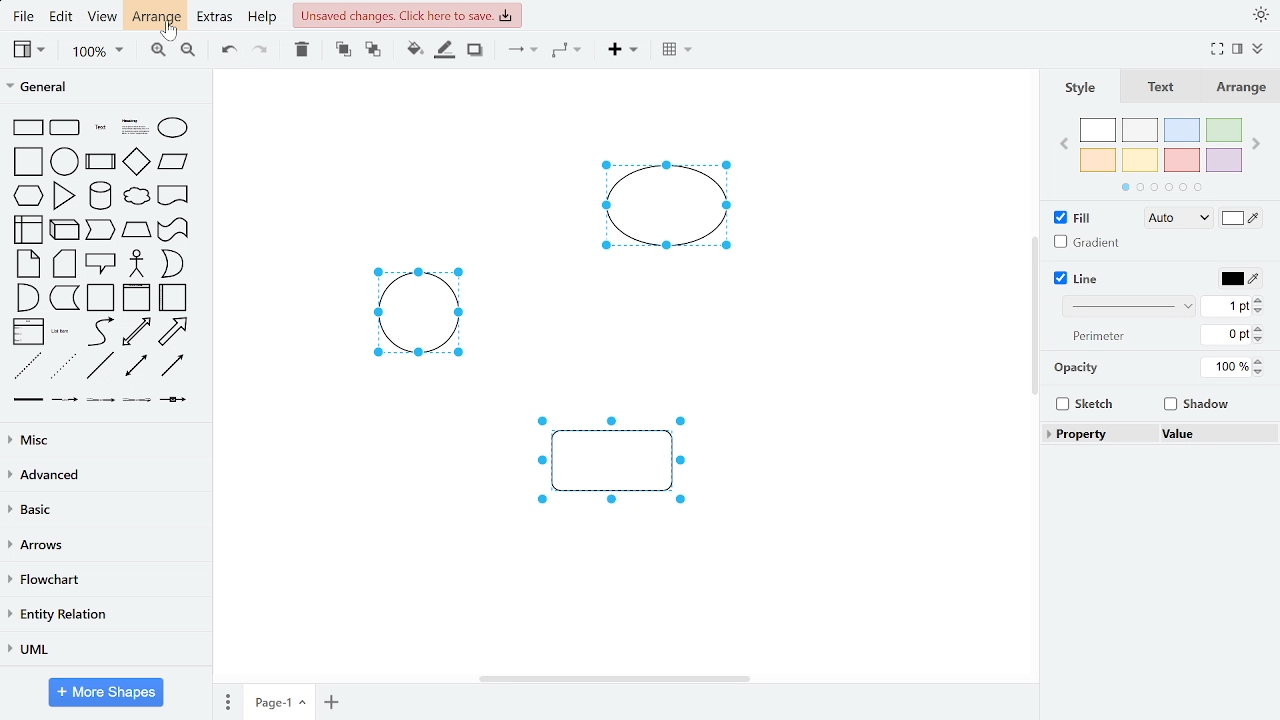 Image resolution: width=1280 pixels, height=720 pixels. Describe the element at coordinates (1081, 87) in the screenshot. I see `Style` at that location.